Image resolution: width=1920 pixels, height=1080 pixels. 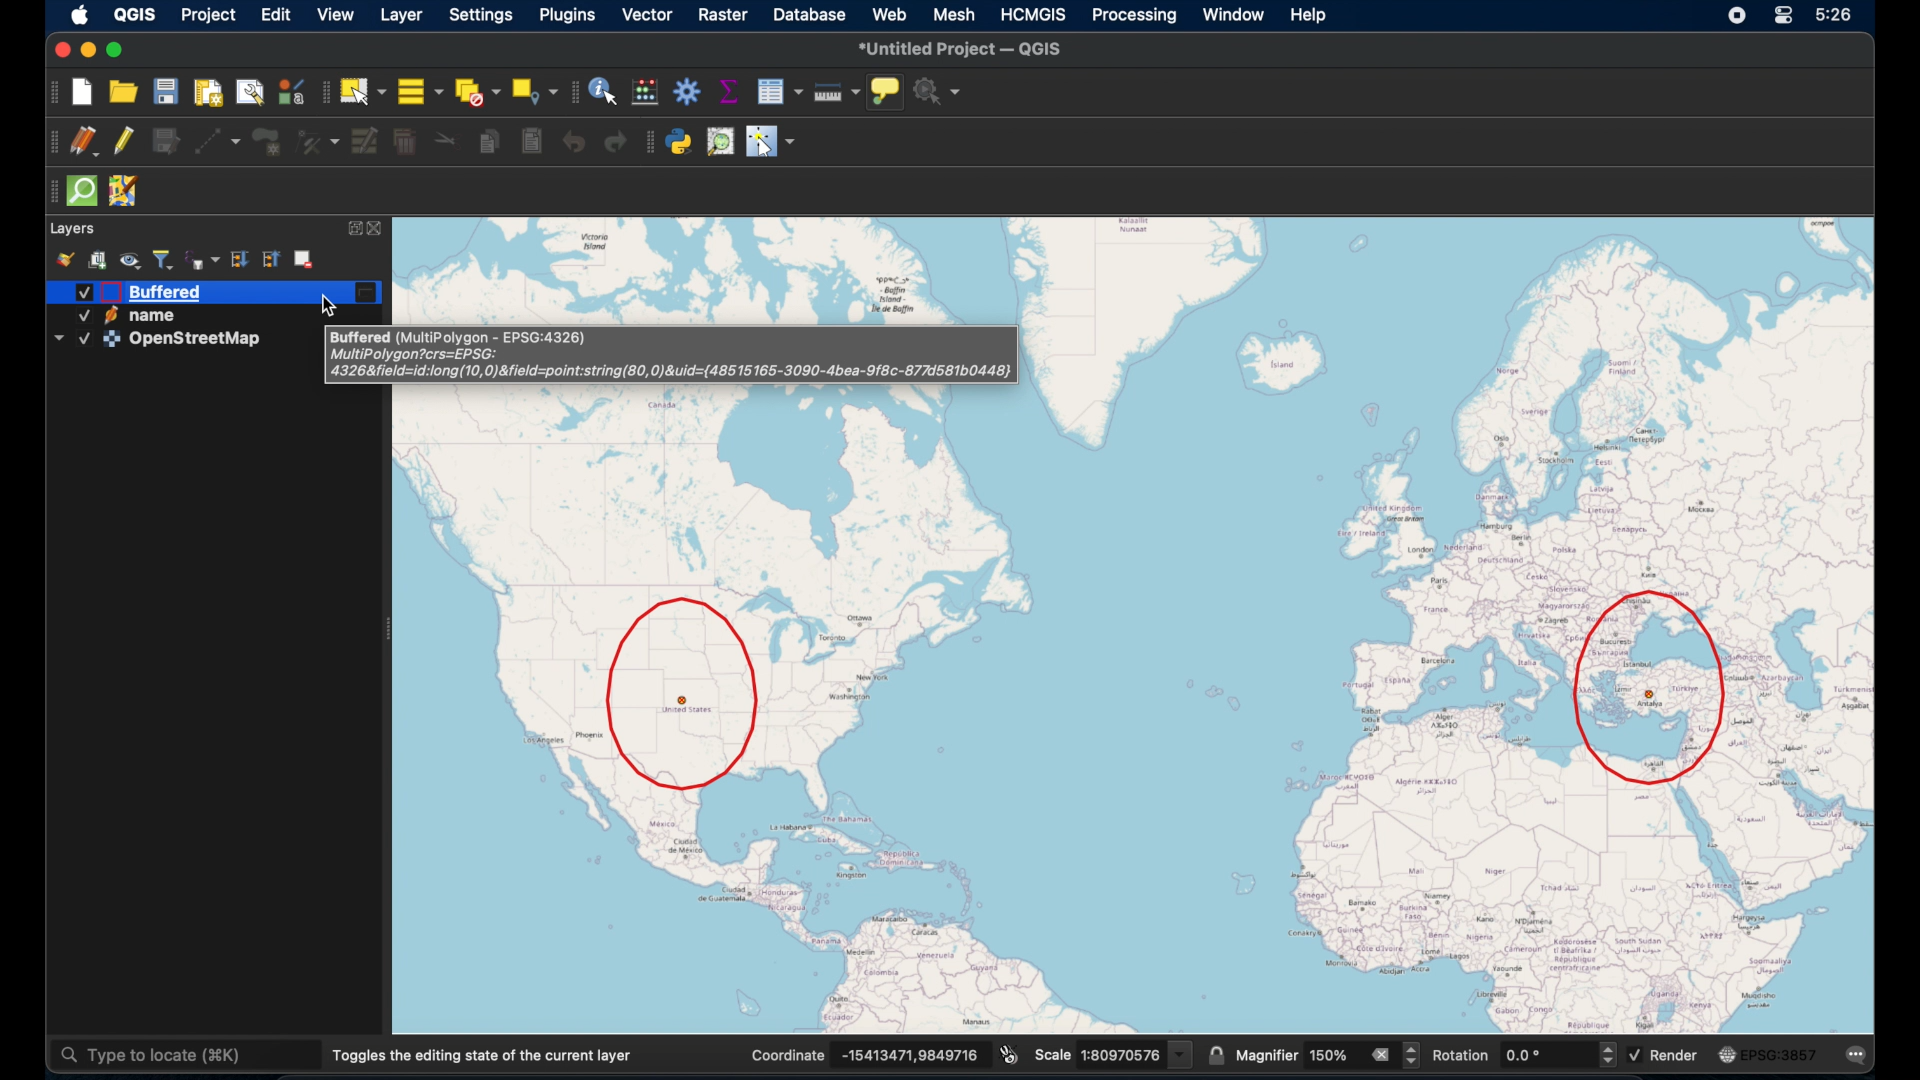 What do you see at coordinates (728, 88) in the screenshot?
I see `show statistical summary` at bounding box center [728, 88].